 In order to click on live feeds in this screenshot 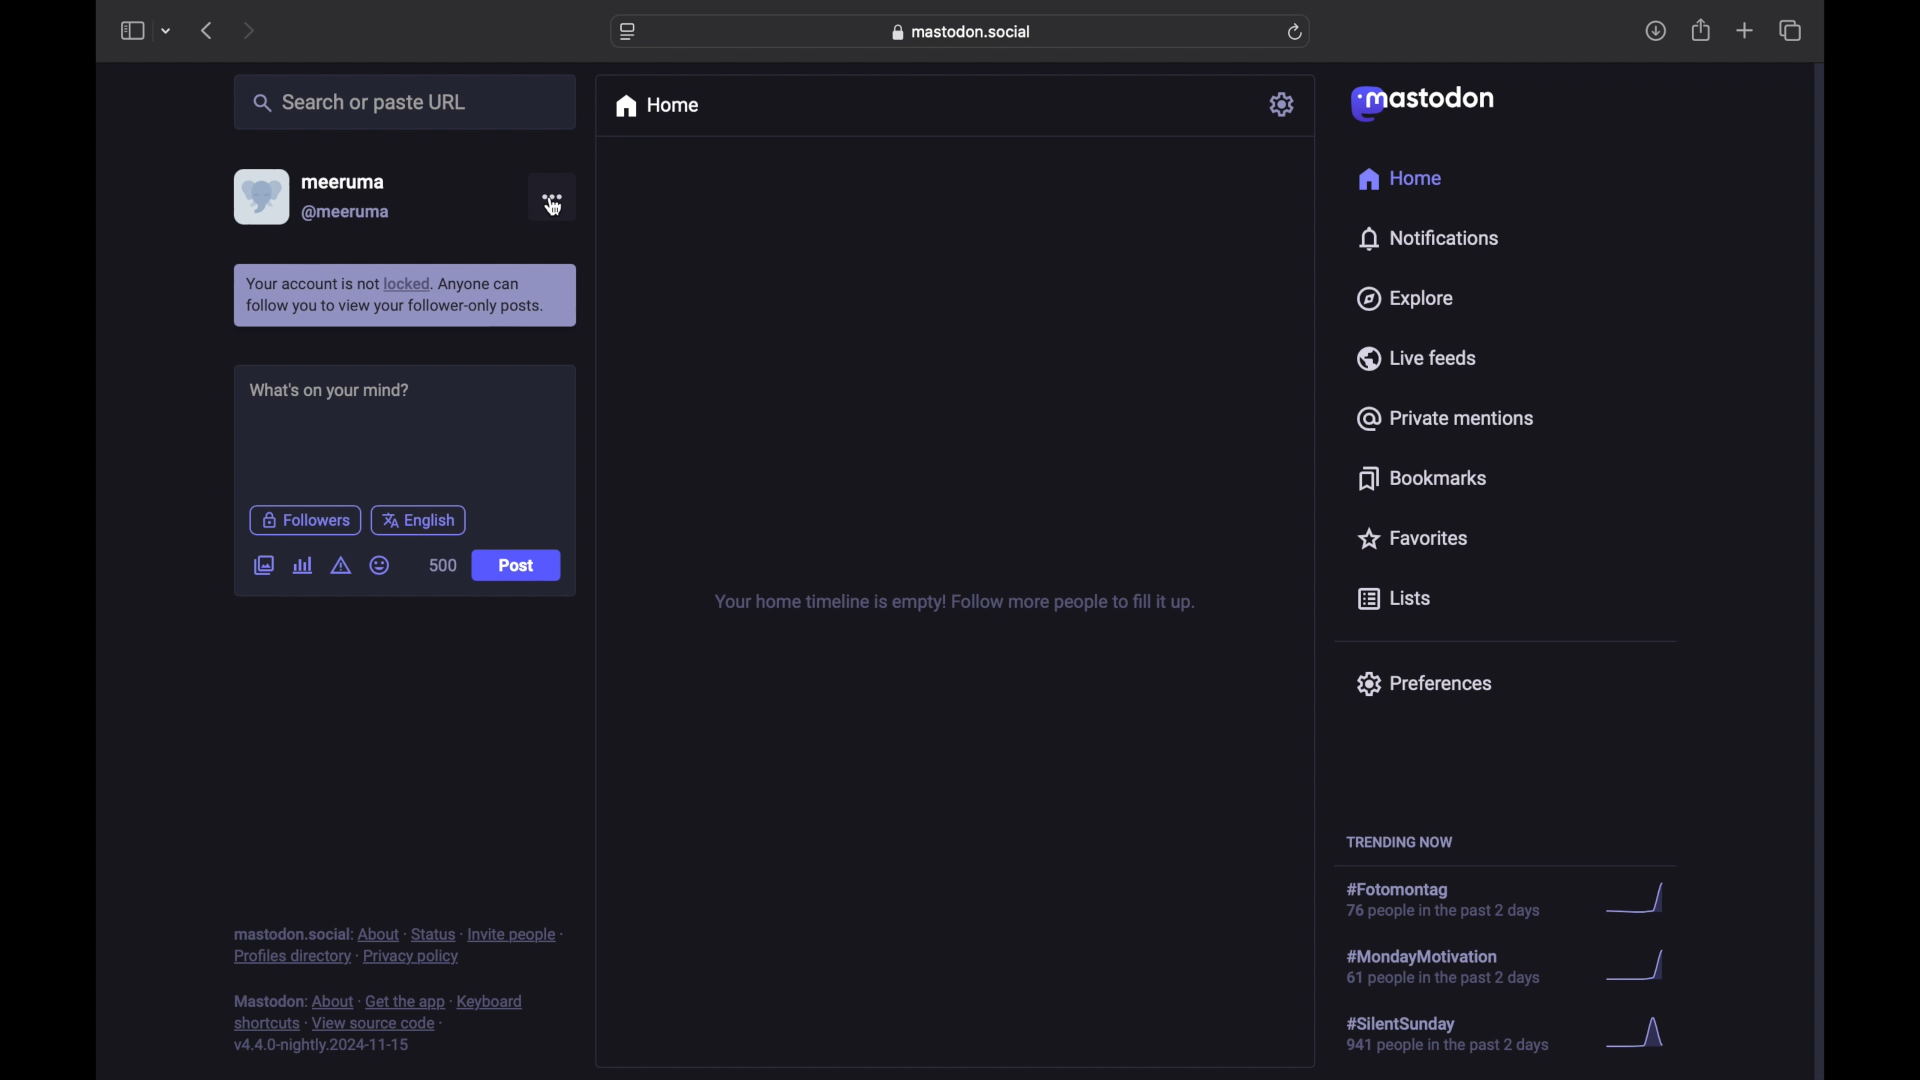, I will do `click(1416, 357)`.